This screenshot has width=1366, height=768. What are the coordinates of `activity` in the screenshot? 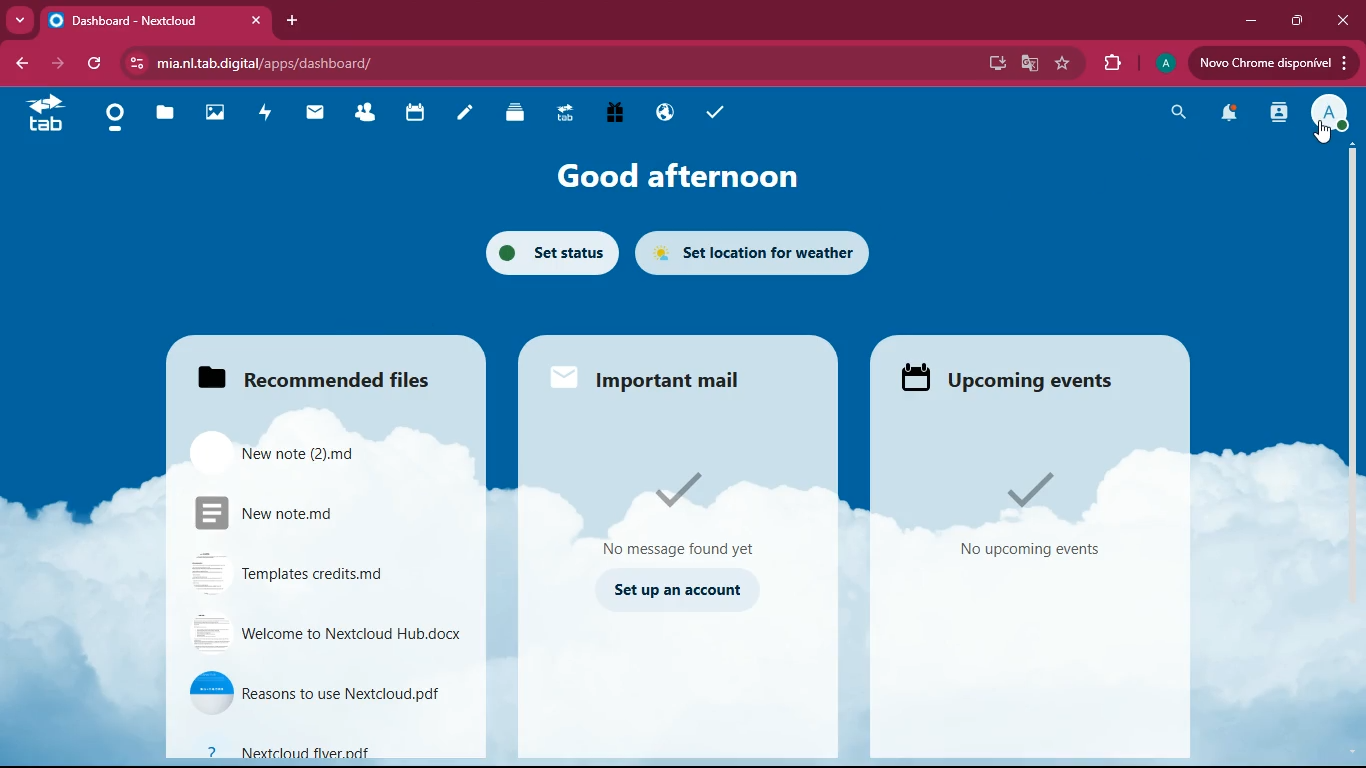 It's located at (1276, 114).